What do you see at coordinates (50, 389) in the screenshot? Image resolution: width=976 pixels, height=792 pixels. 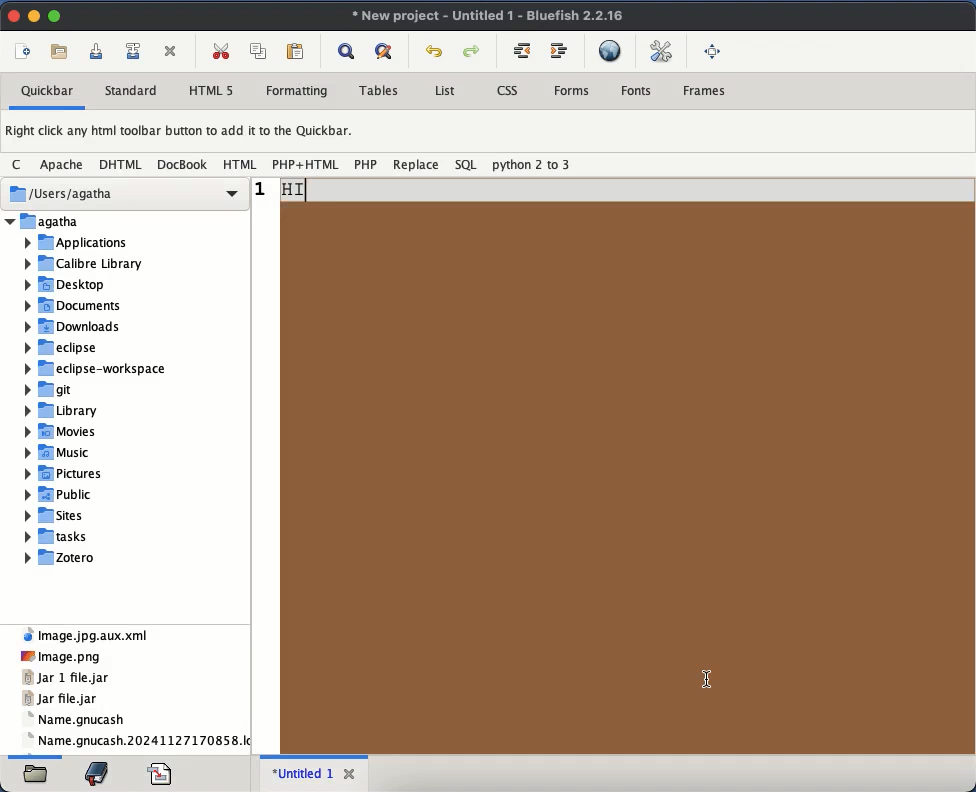 I see `git` at bounding box center [50, 389].